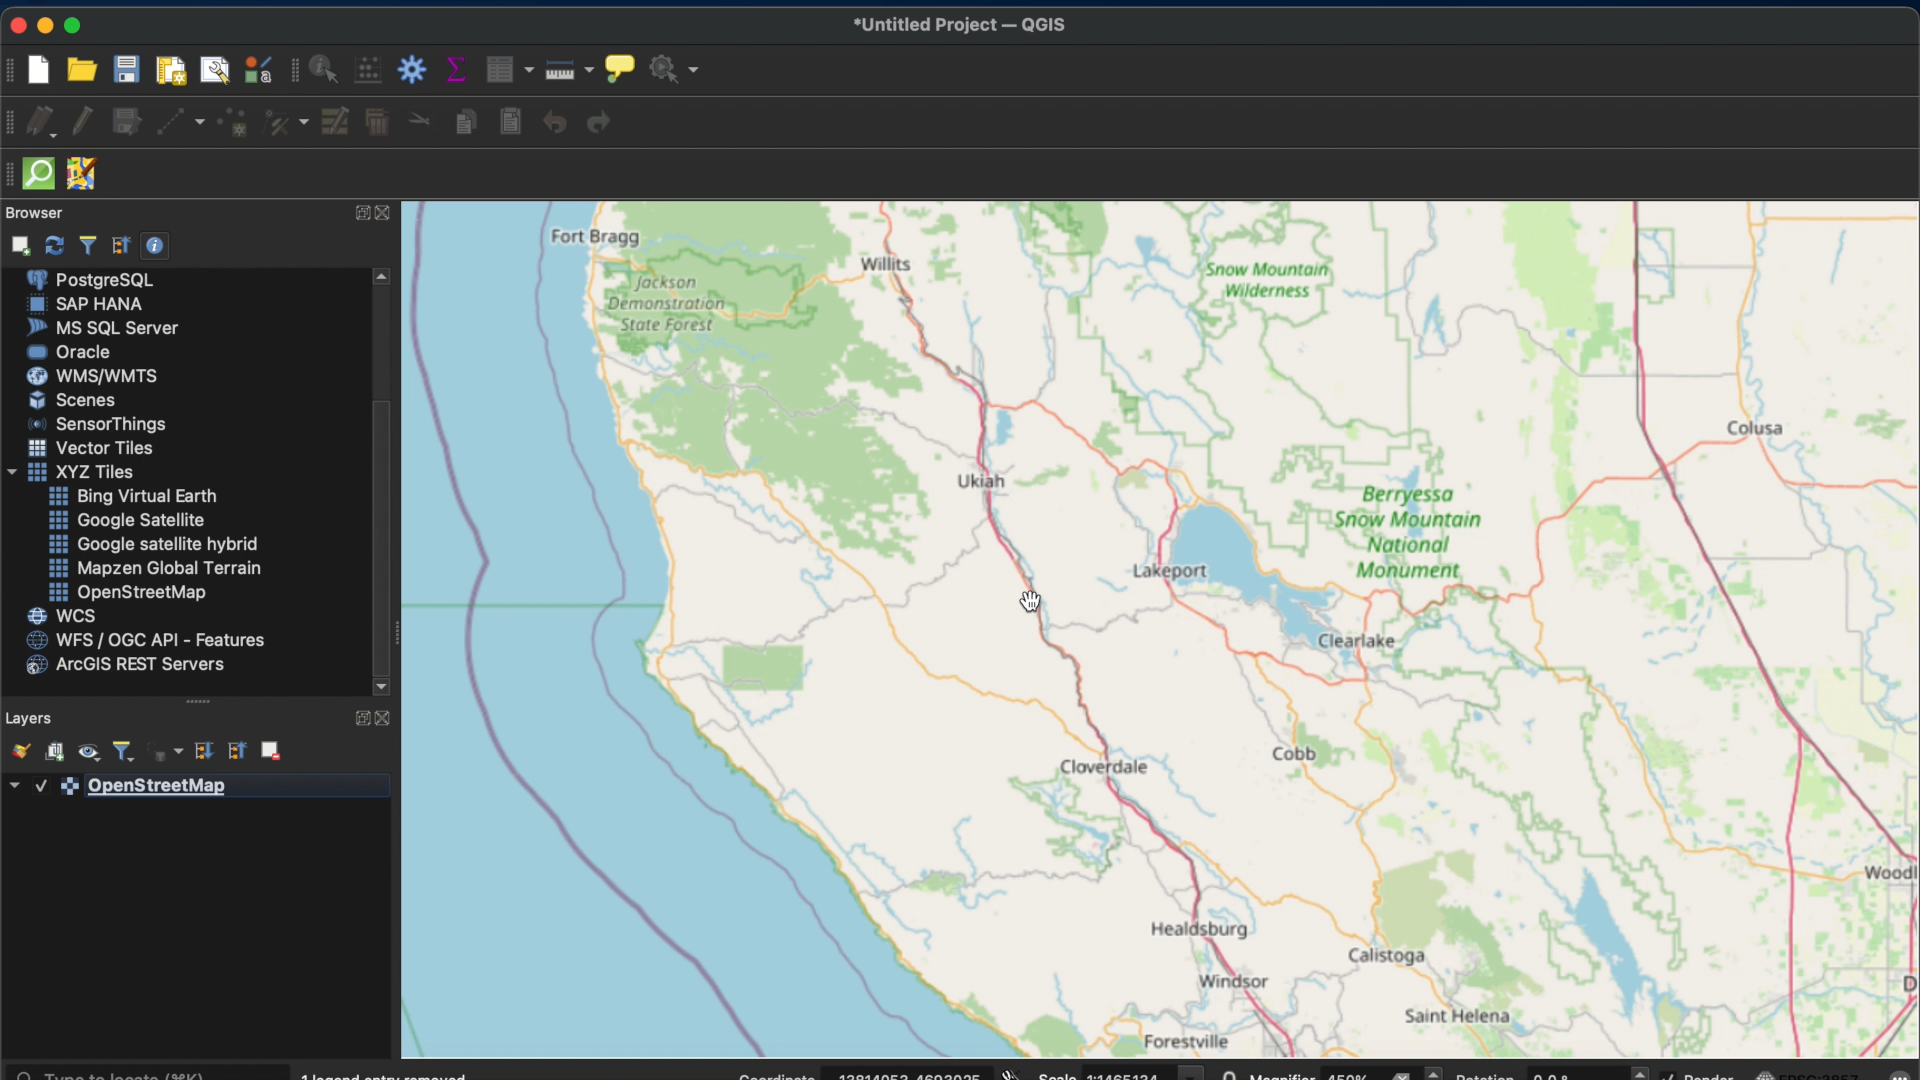 This screenshot has height=1080, width=1920. I want to click on add group, so click(56, 750).